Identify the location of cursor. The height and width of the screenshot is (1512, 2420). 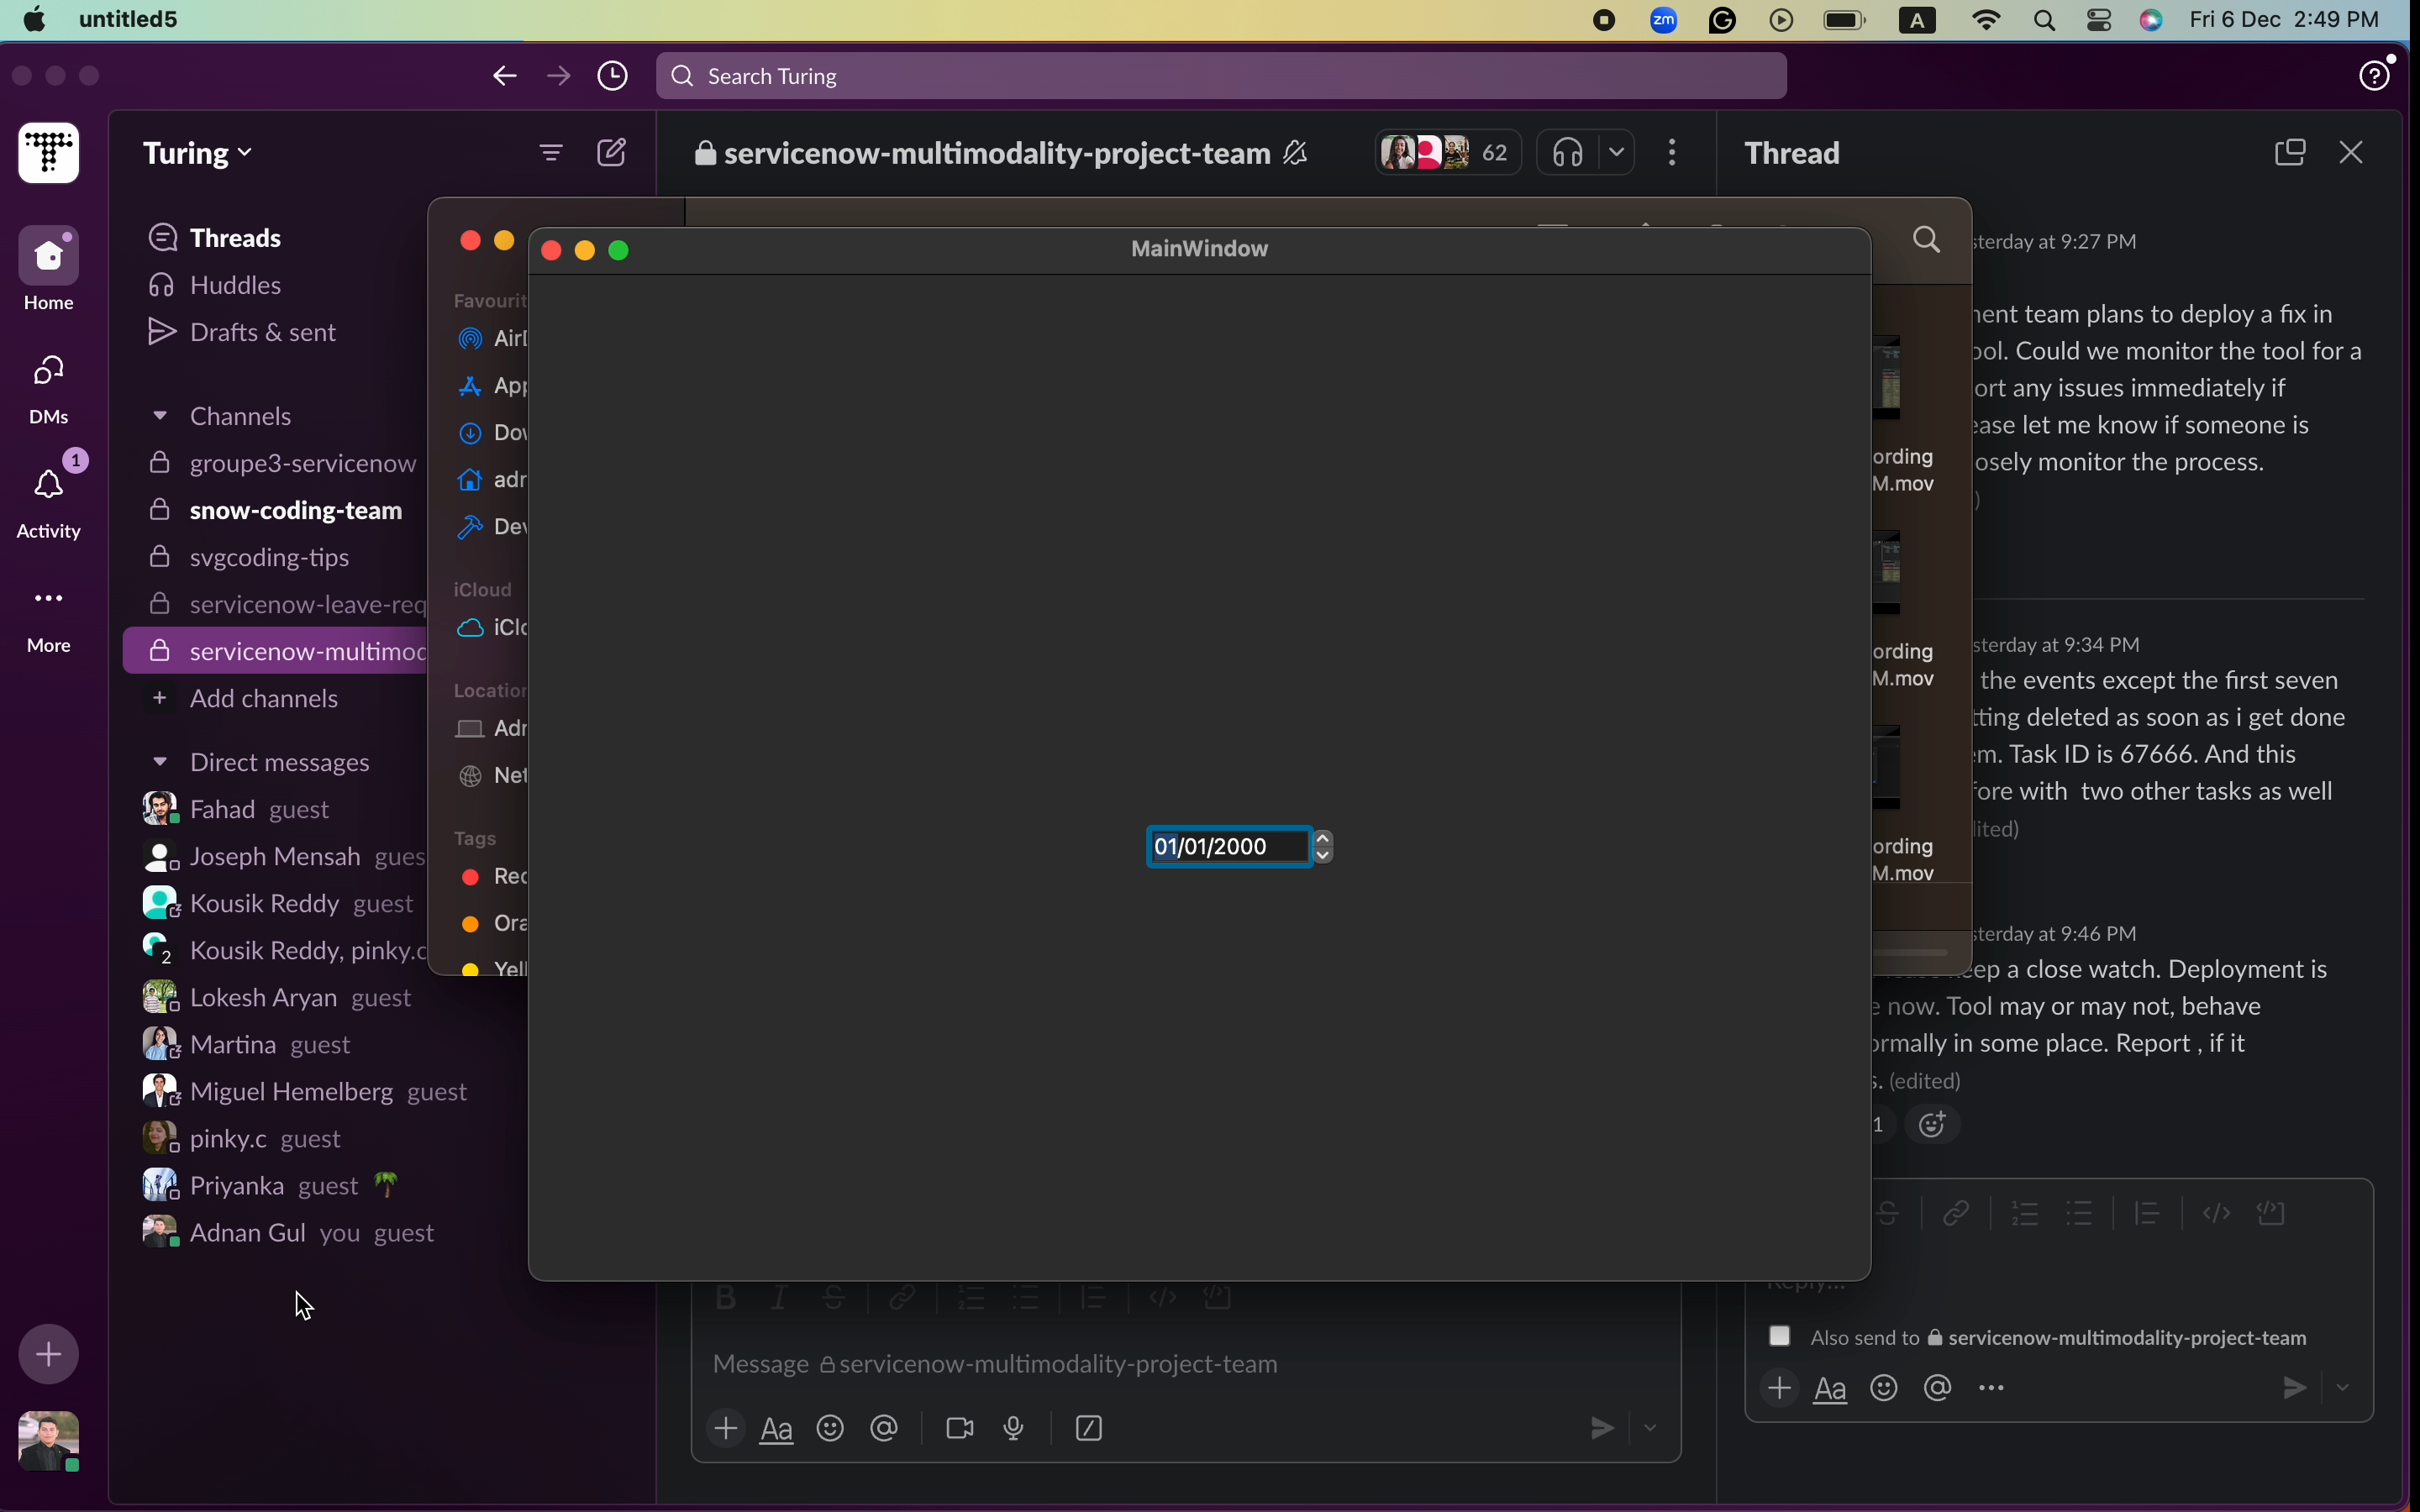
(303, 1307).